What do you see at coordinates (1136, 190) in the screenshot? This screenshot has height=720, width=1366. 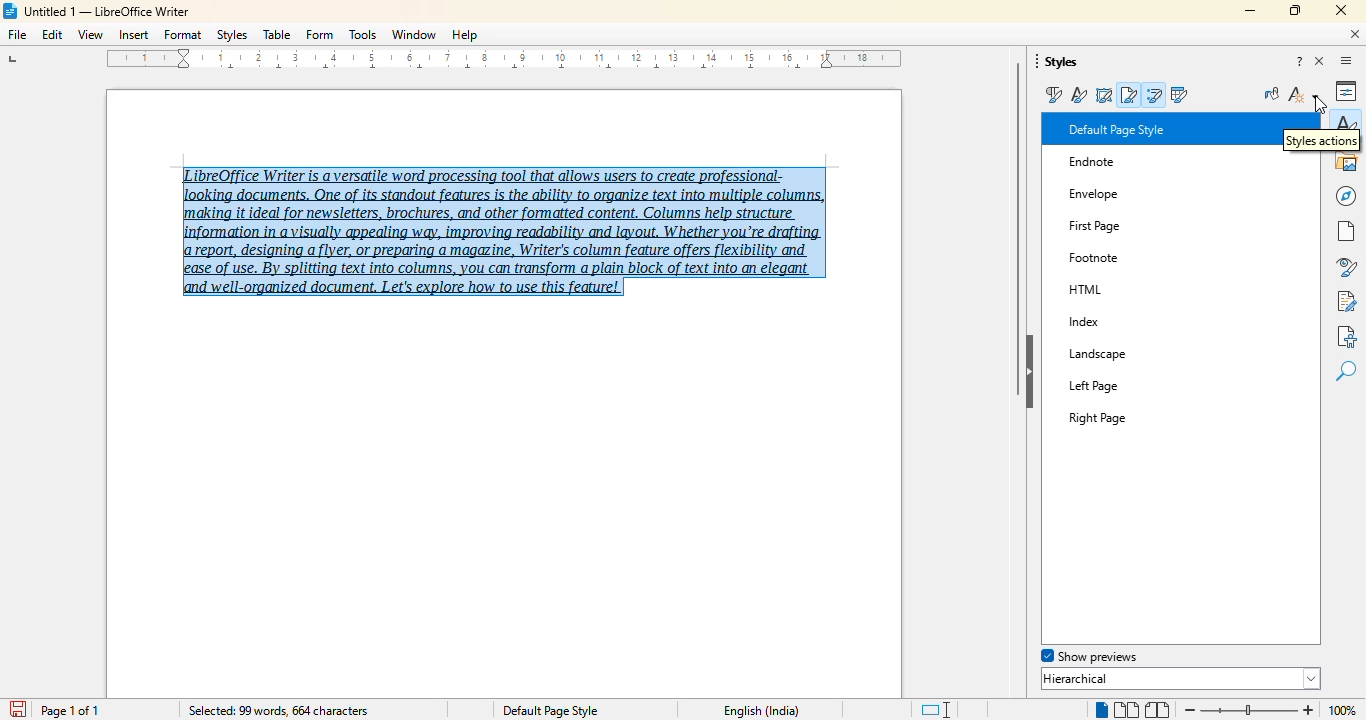 I see `Envelope` at bounding box center [1136, 190].